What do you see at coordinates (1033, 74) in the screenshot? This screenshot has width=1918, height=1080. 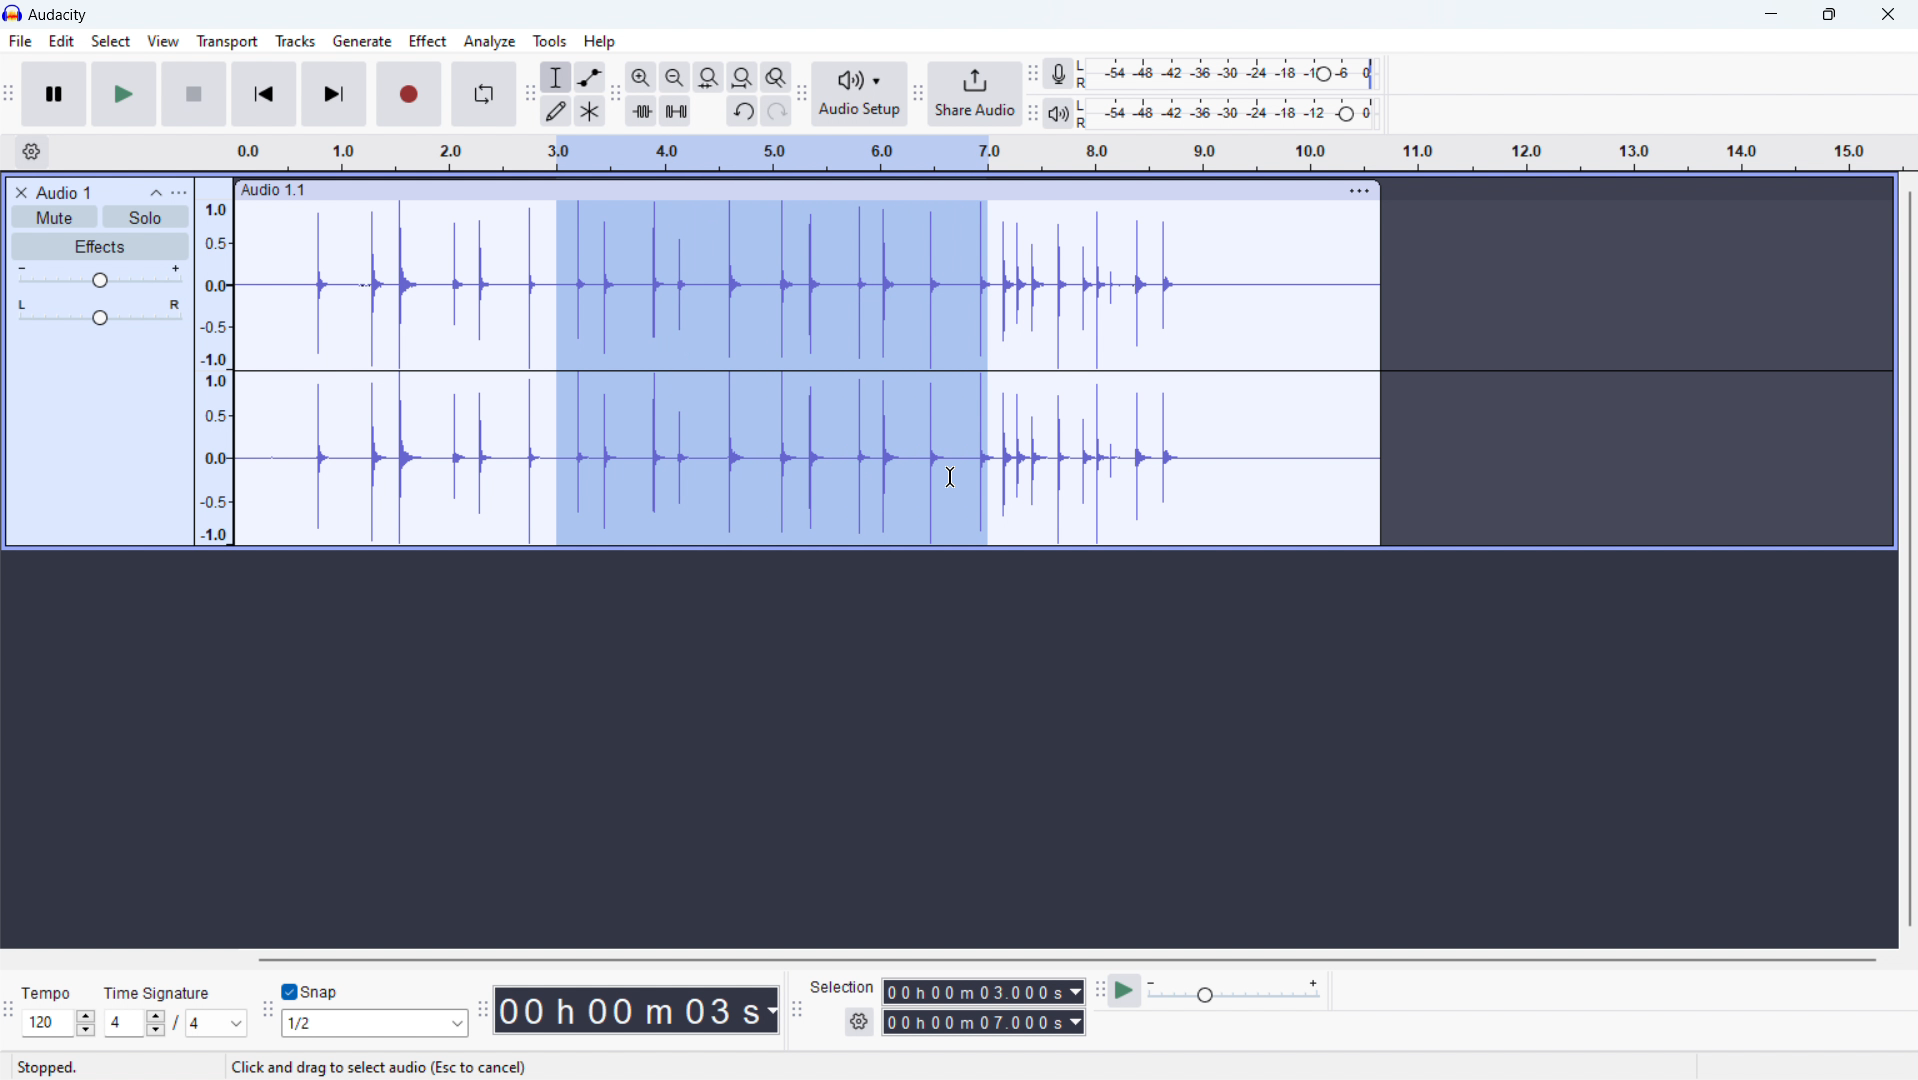 I see `recording meter toolbar` at bounding box center [1033, 74].